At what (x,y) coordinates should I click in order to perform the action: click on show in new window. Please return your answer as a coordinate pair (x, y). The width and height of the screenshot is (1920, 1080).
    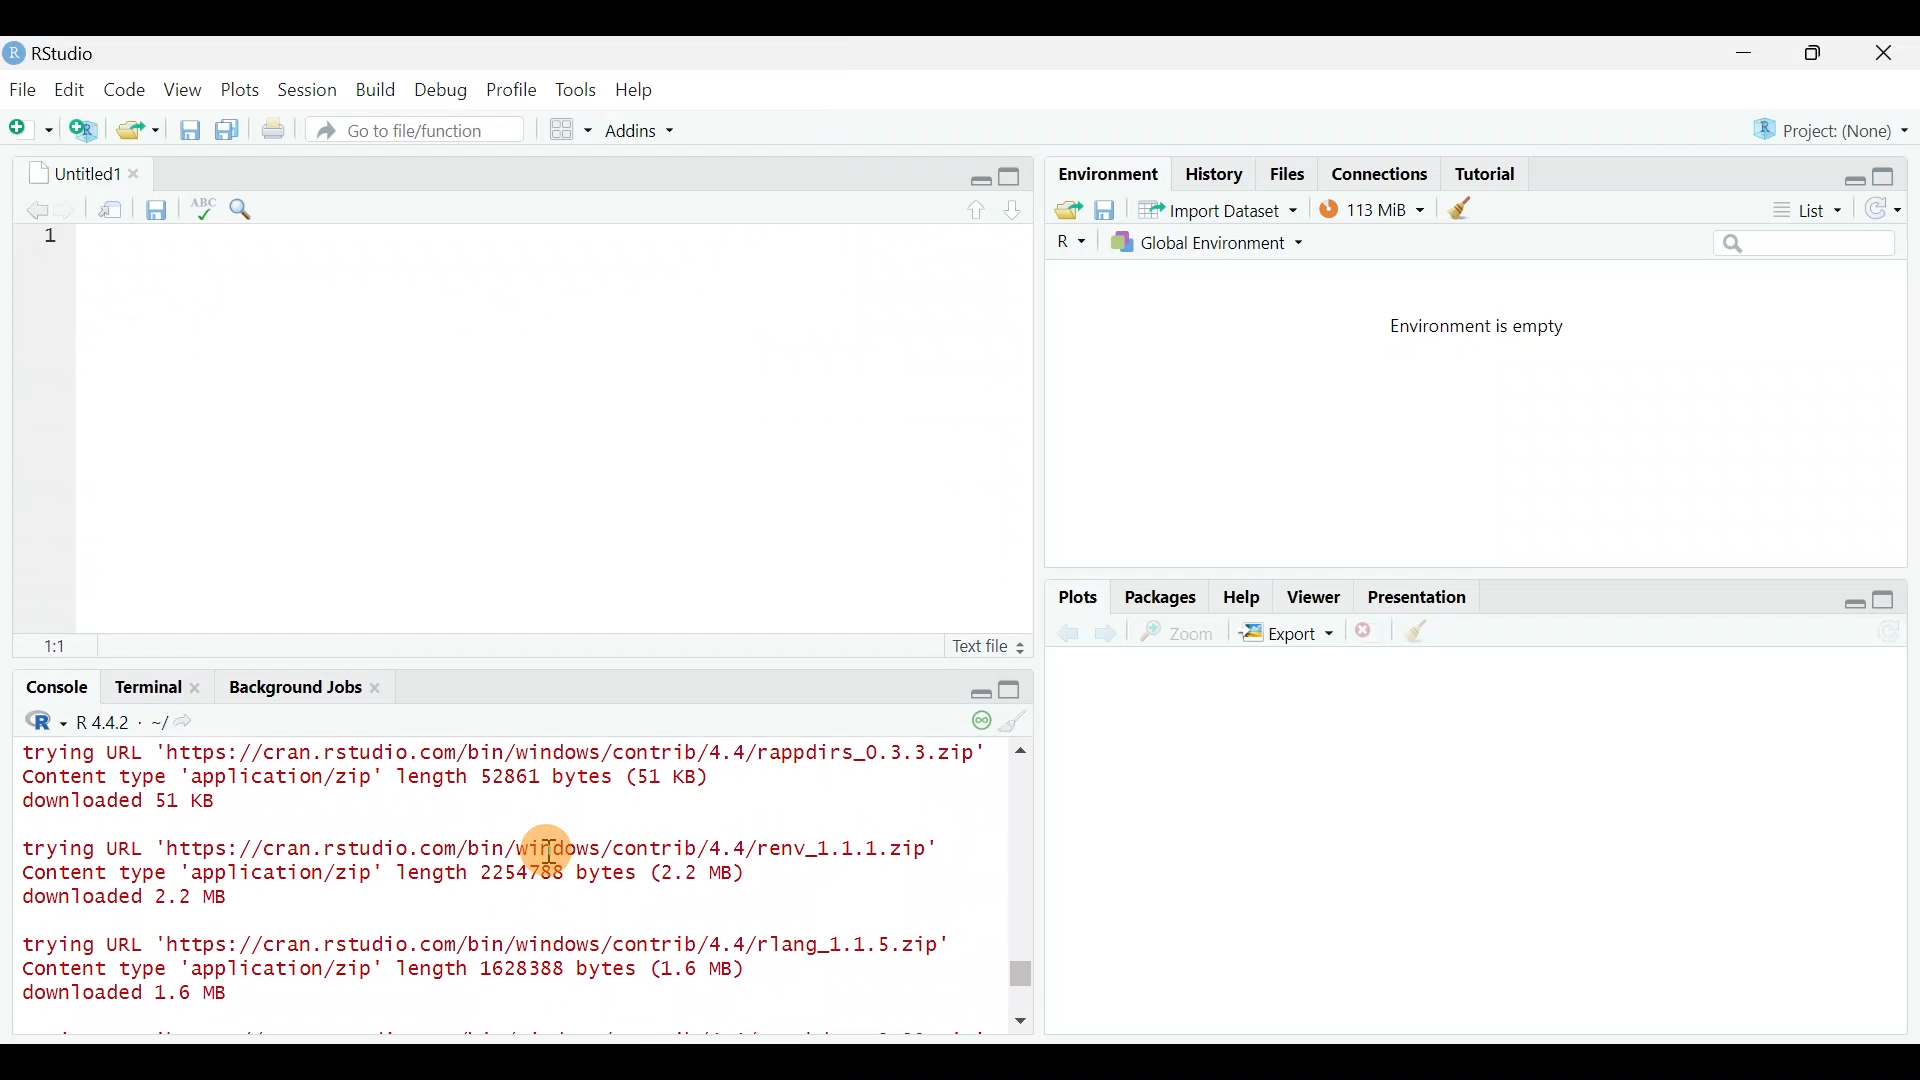
    Looking at the image, I should click on (112, 206).